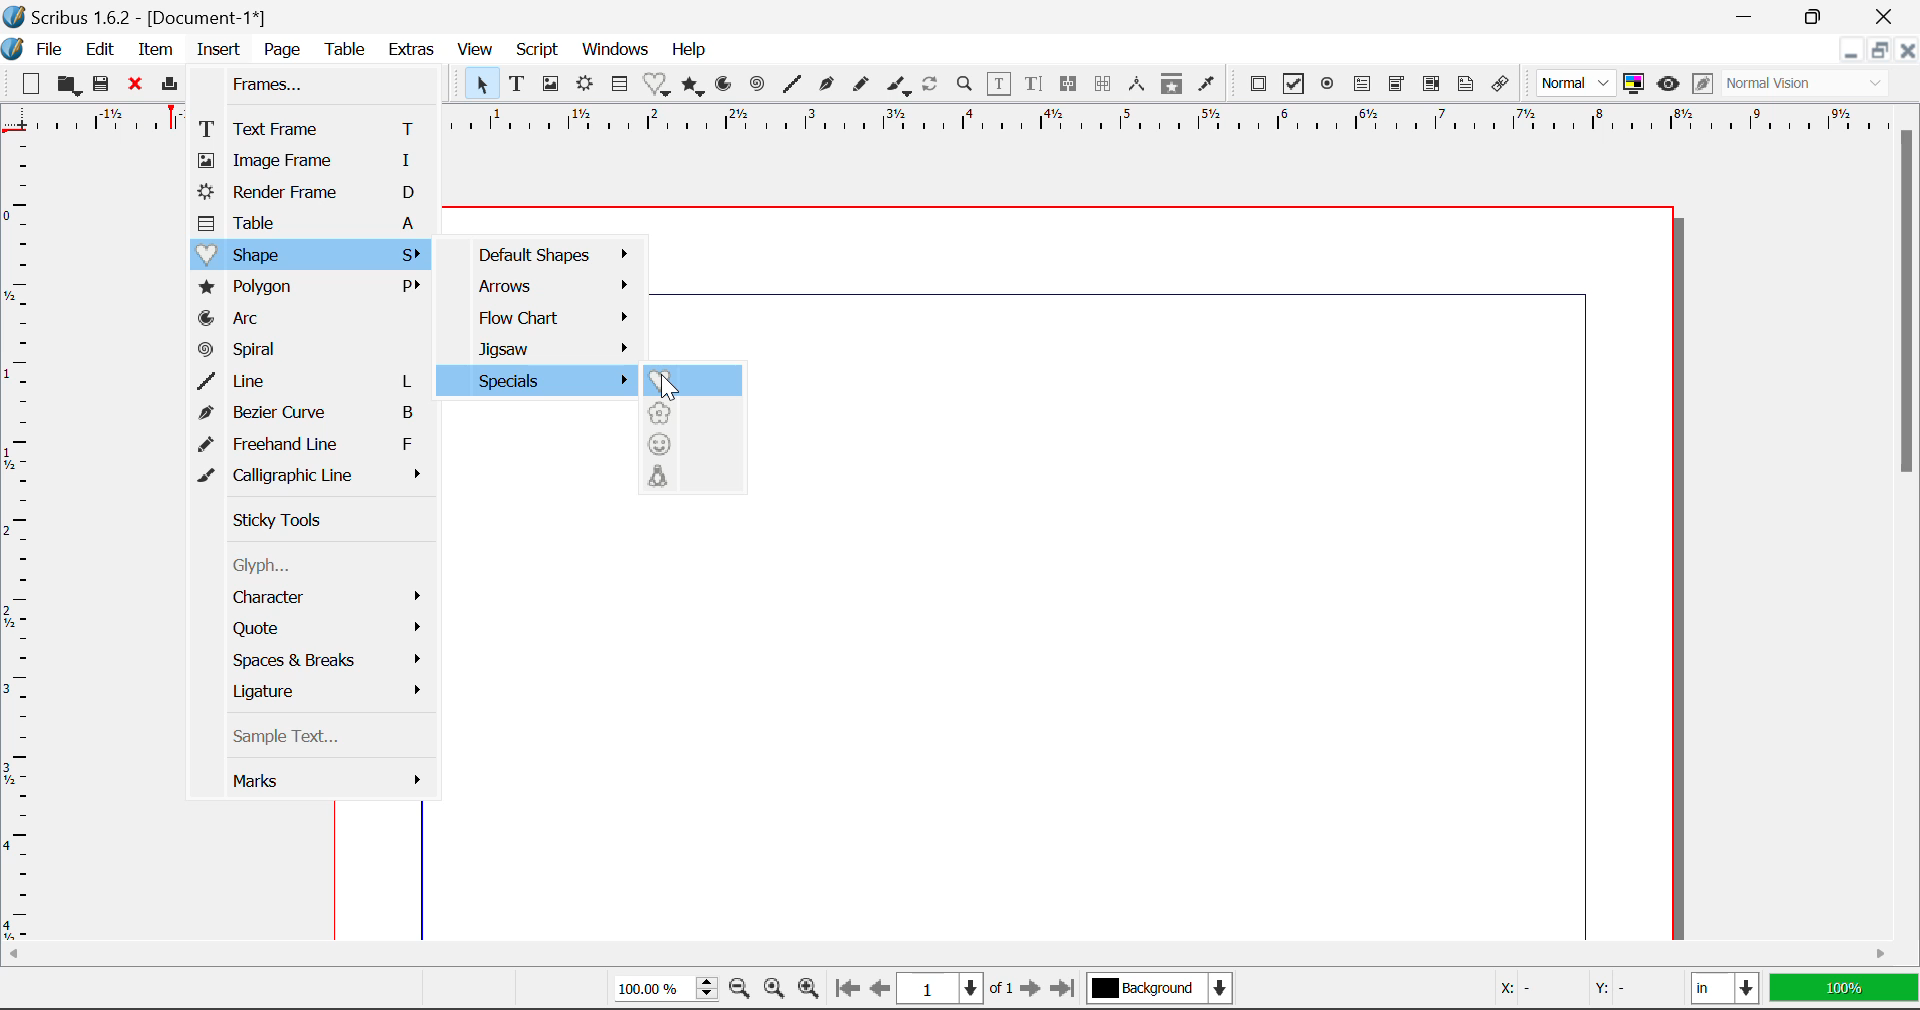 This screenshot has height=1010, width=1920. What do you see at coordinates (1398, 86) in the screenshot?
I see `Pdf Combobox` at bounding box center [1398, 86].